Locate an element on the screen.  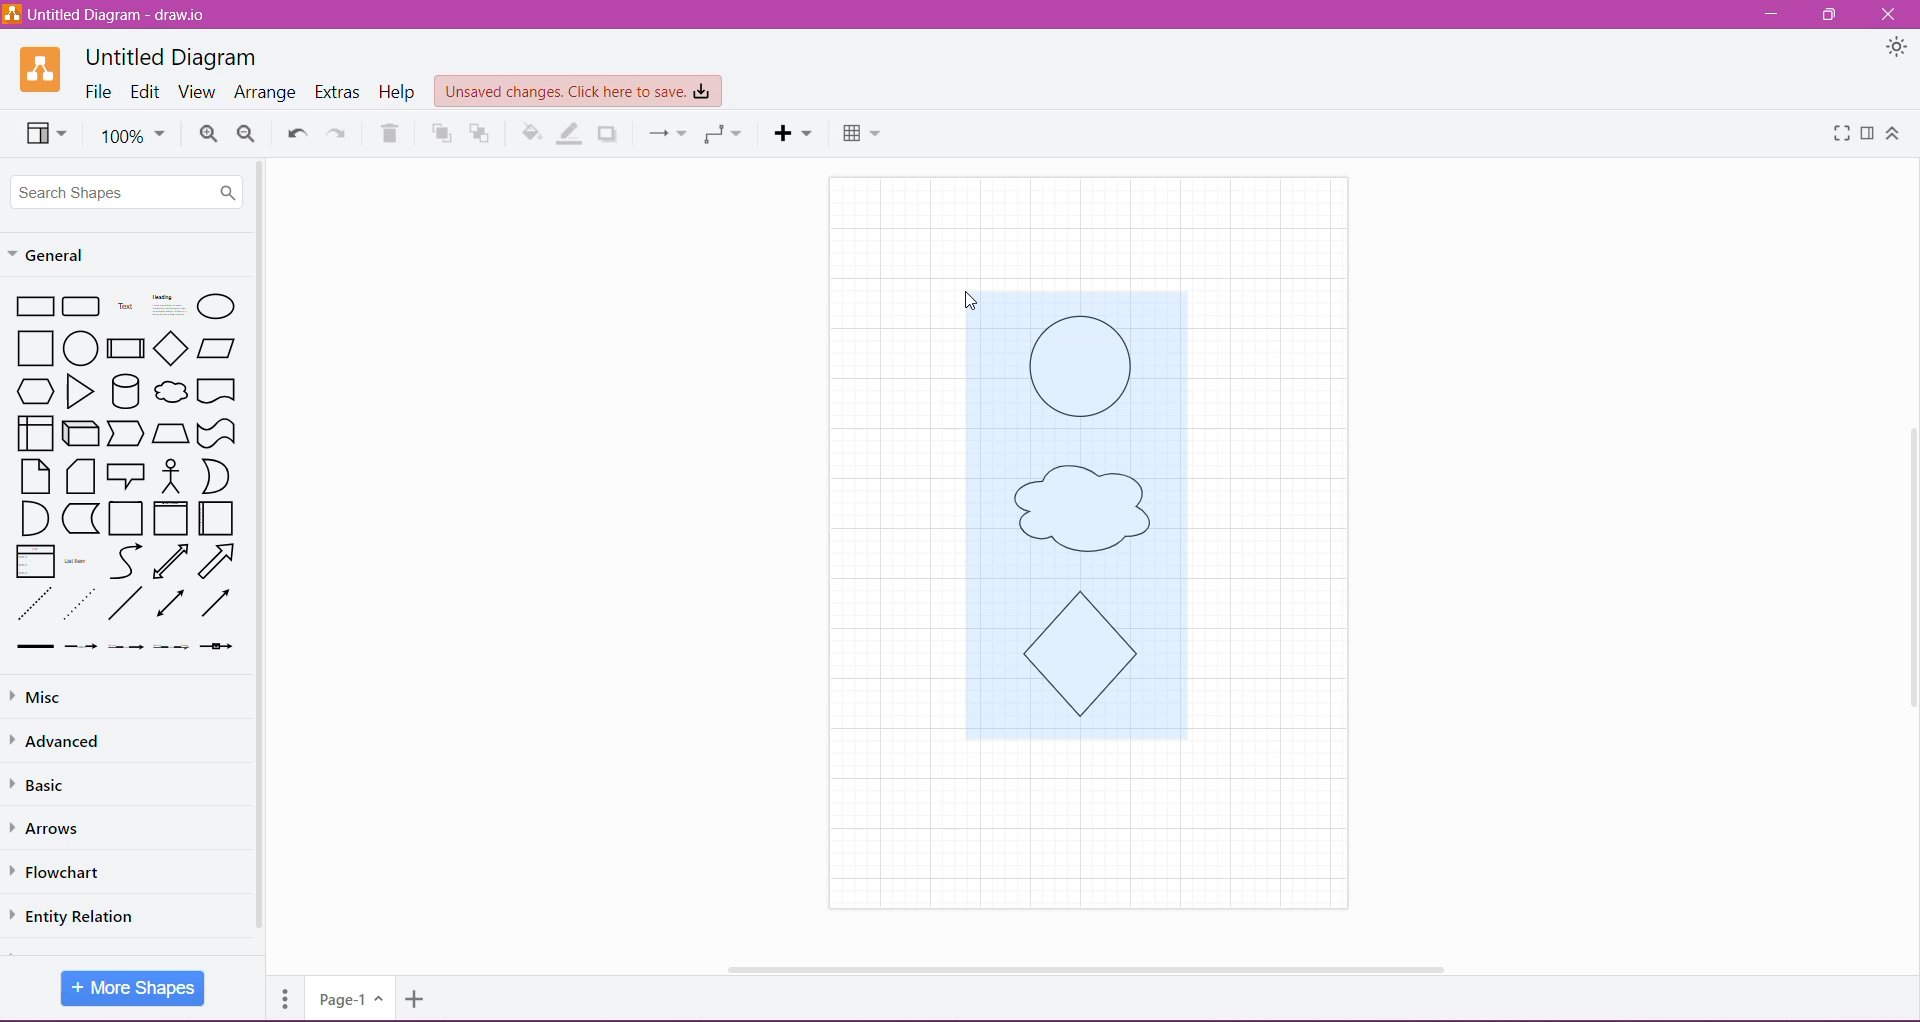
Table is located at coordinates (861, 131).